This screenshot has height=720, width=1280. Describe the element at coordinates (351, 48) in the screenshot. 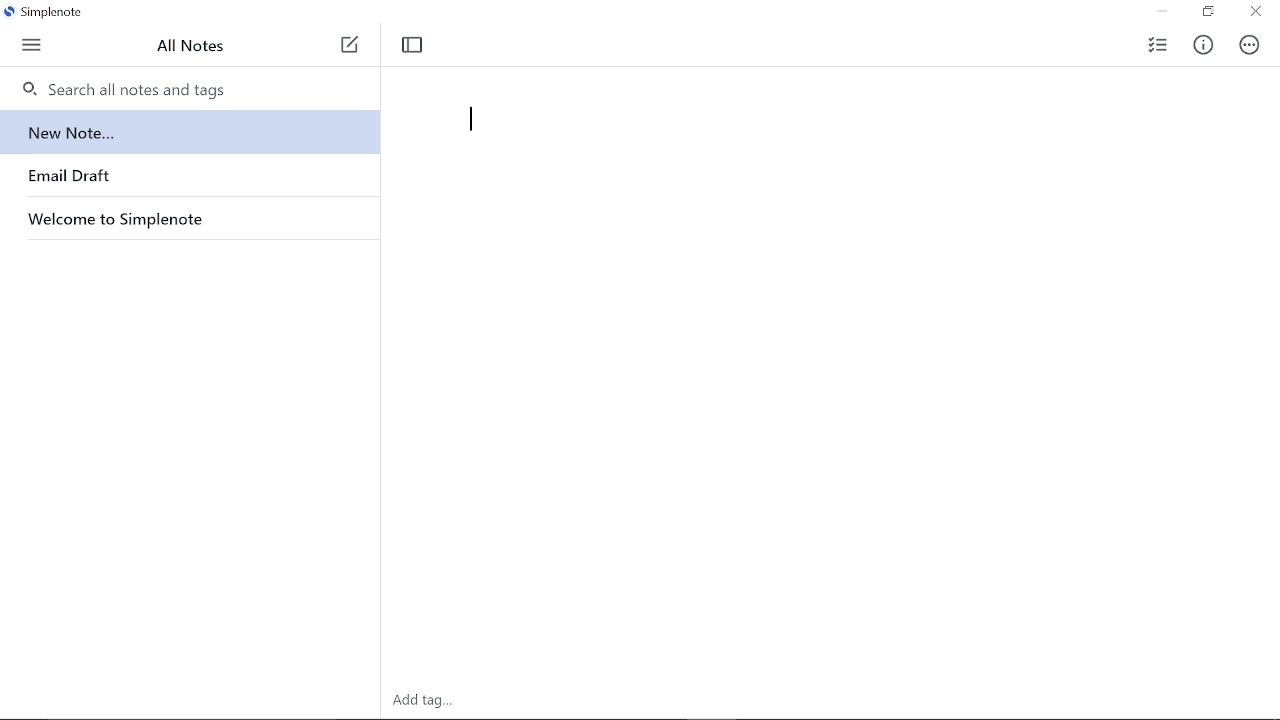

I see `New Note` at that location.